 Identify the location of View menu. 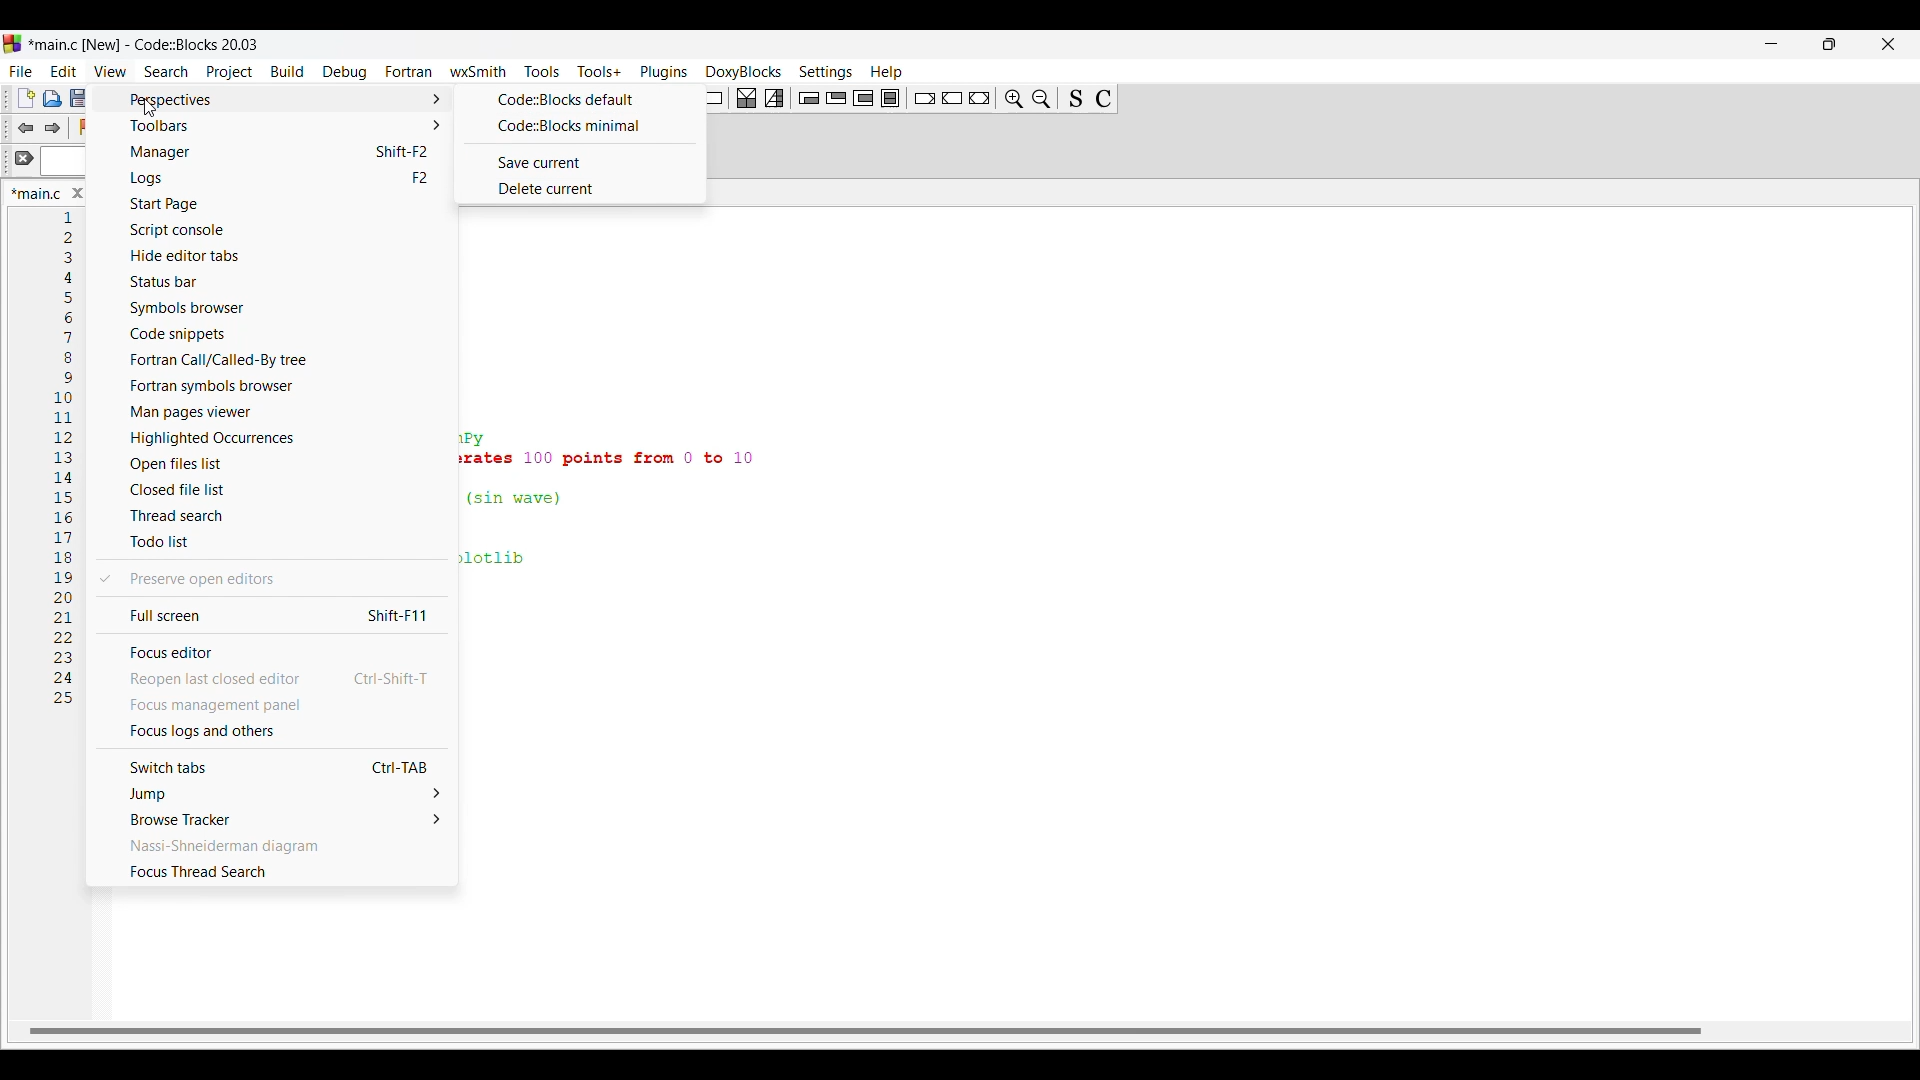
(111, 71).